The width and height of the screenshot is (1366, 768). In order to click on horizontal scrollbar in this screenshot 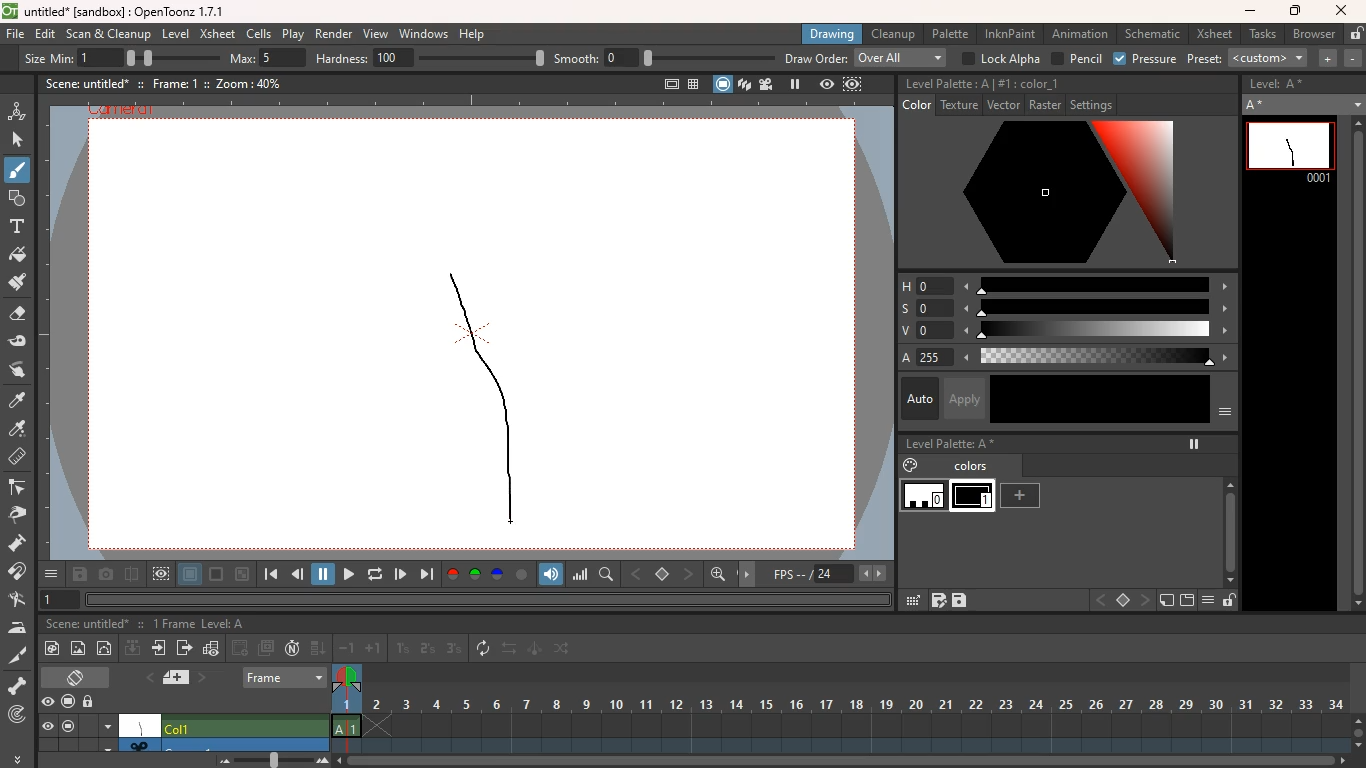, I will do `click(487, 599)`.